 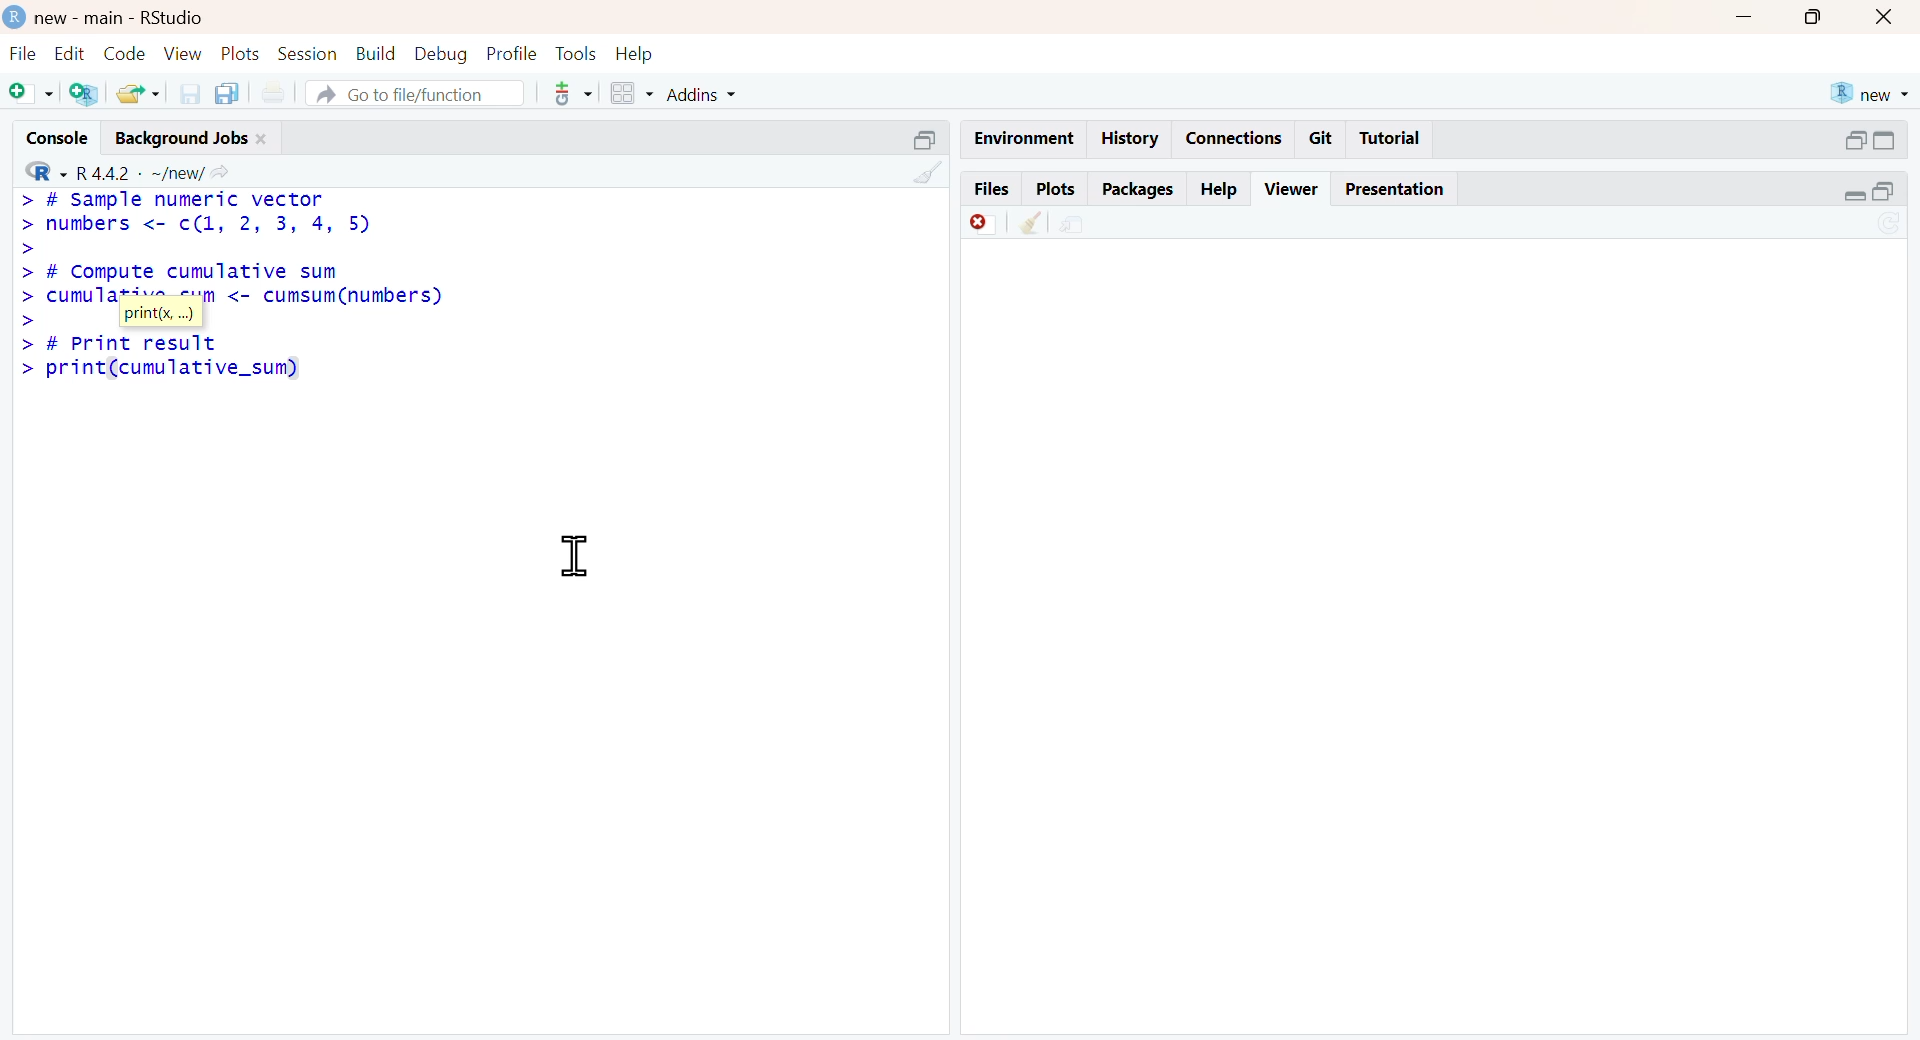 What do you see at coordinates (183, 139) in the screenshot?
I see `Background jobs` at bounding box center [183, 139].